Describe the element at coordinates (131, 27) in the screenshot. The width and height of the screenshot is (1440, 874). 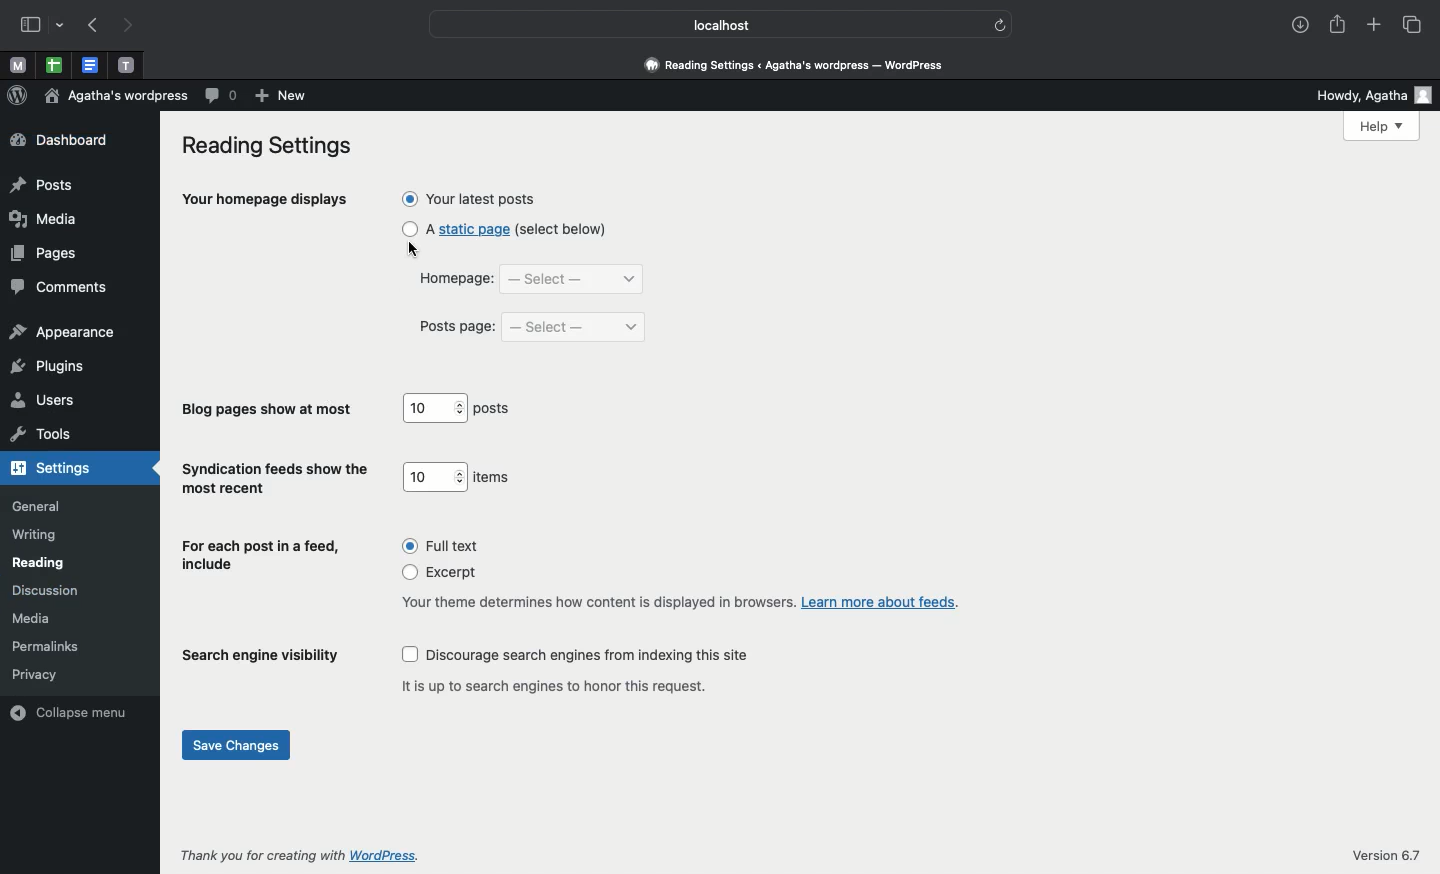
I see `Next page` at that location.